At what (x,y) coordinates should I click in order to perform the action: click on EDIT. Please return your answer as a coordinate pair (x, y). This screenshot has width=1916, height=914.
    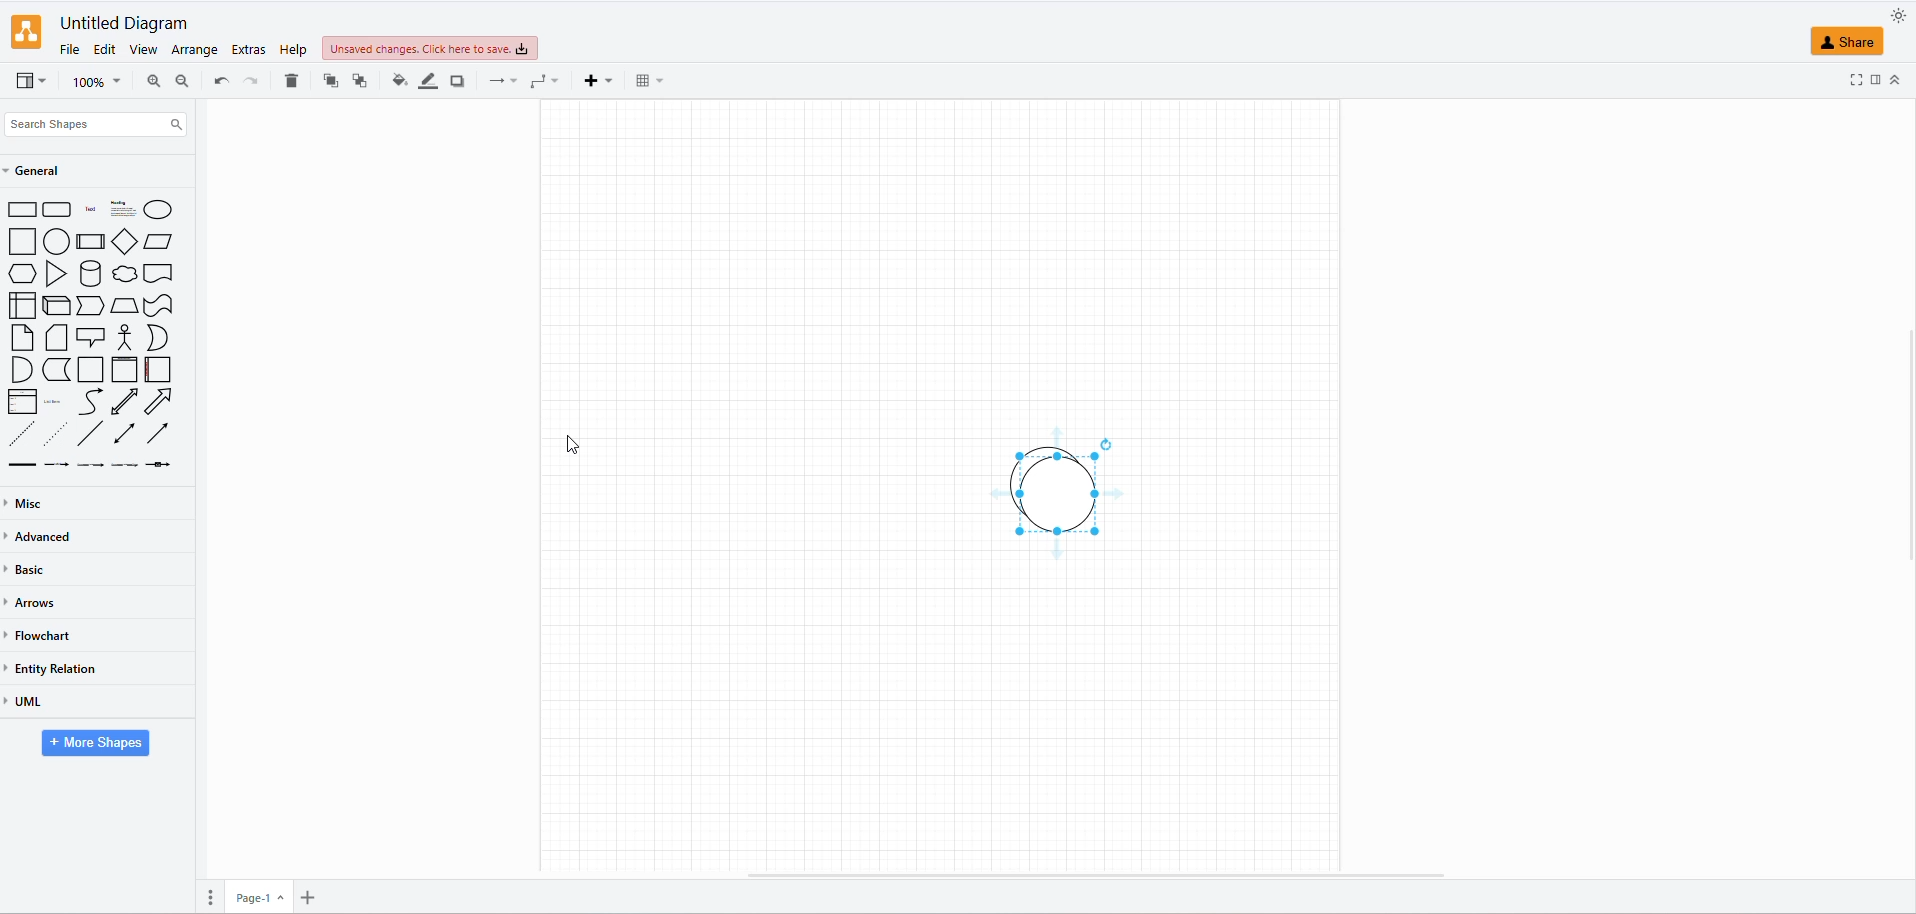
    Looking at the image, I should click on (102, 51).